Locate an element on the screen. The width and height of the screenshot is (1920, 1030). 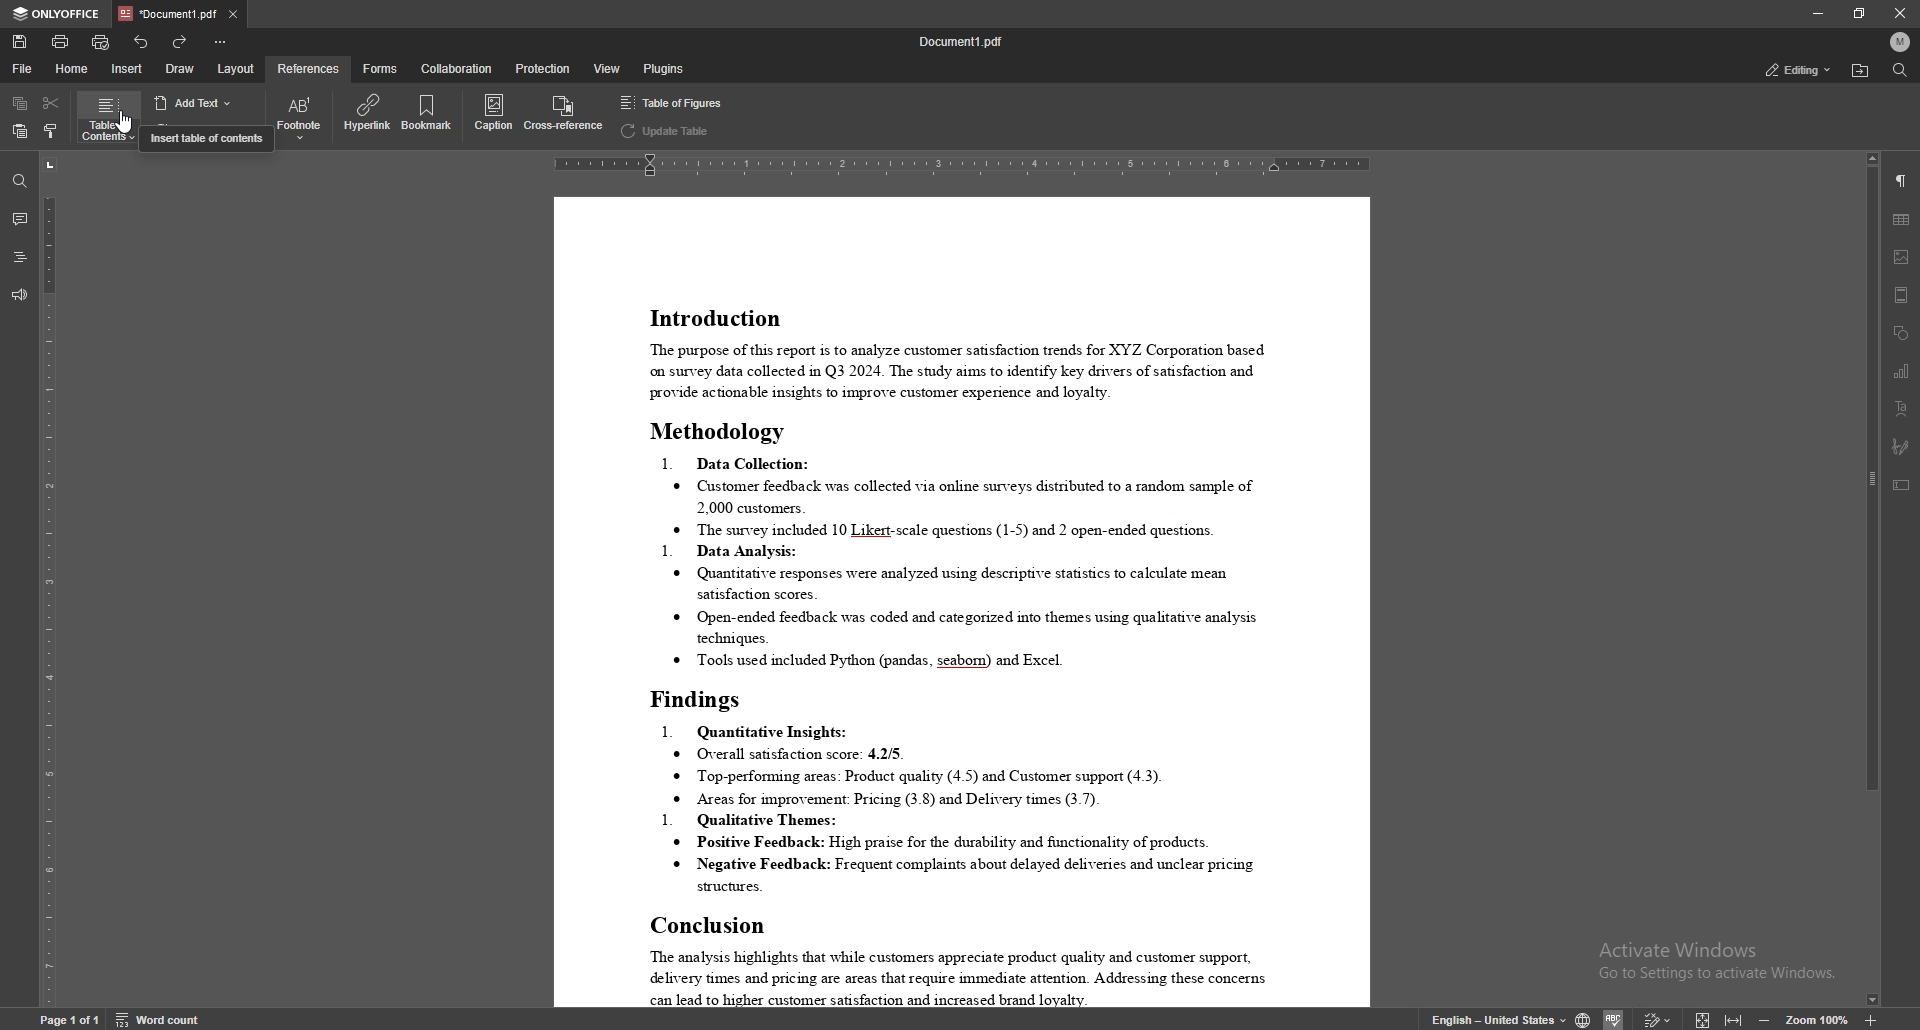
references is located at coordinates (309, 68).